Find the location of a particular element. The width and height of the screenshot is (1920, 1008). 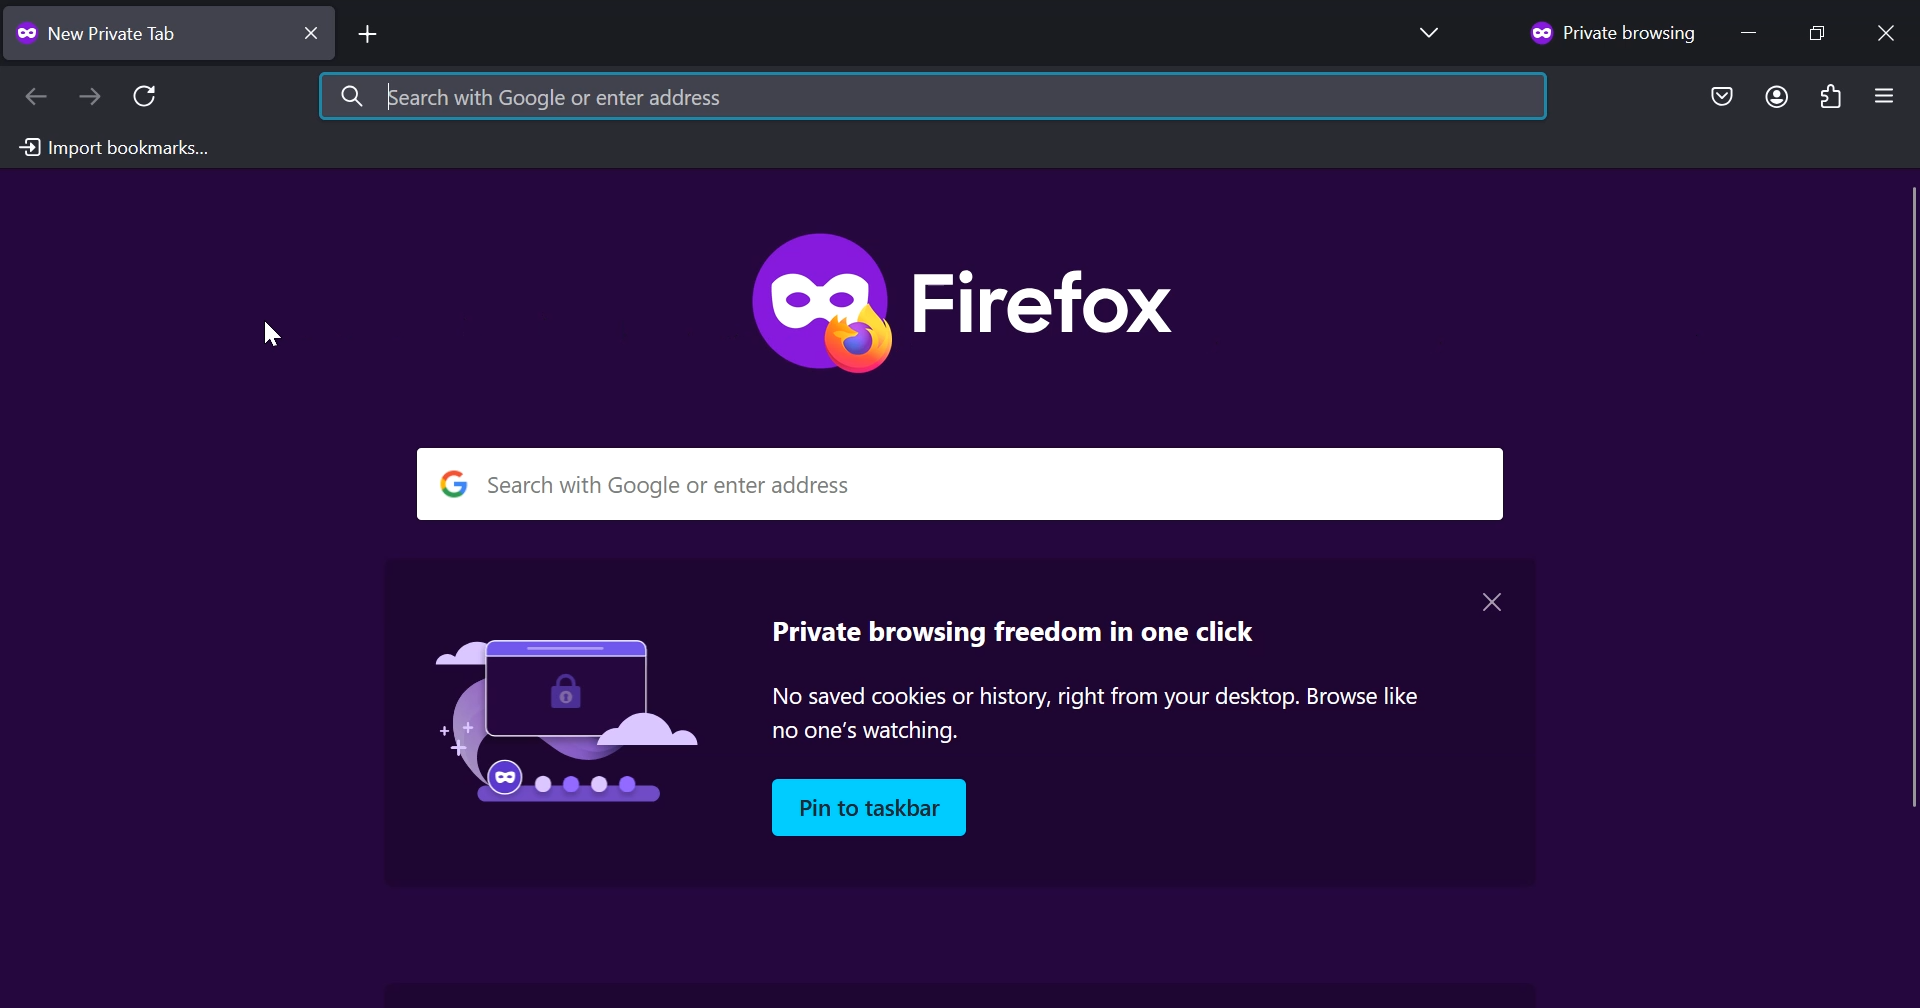

search with google or enter address is located at coordinates (959, 484).